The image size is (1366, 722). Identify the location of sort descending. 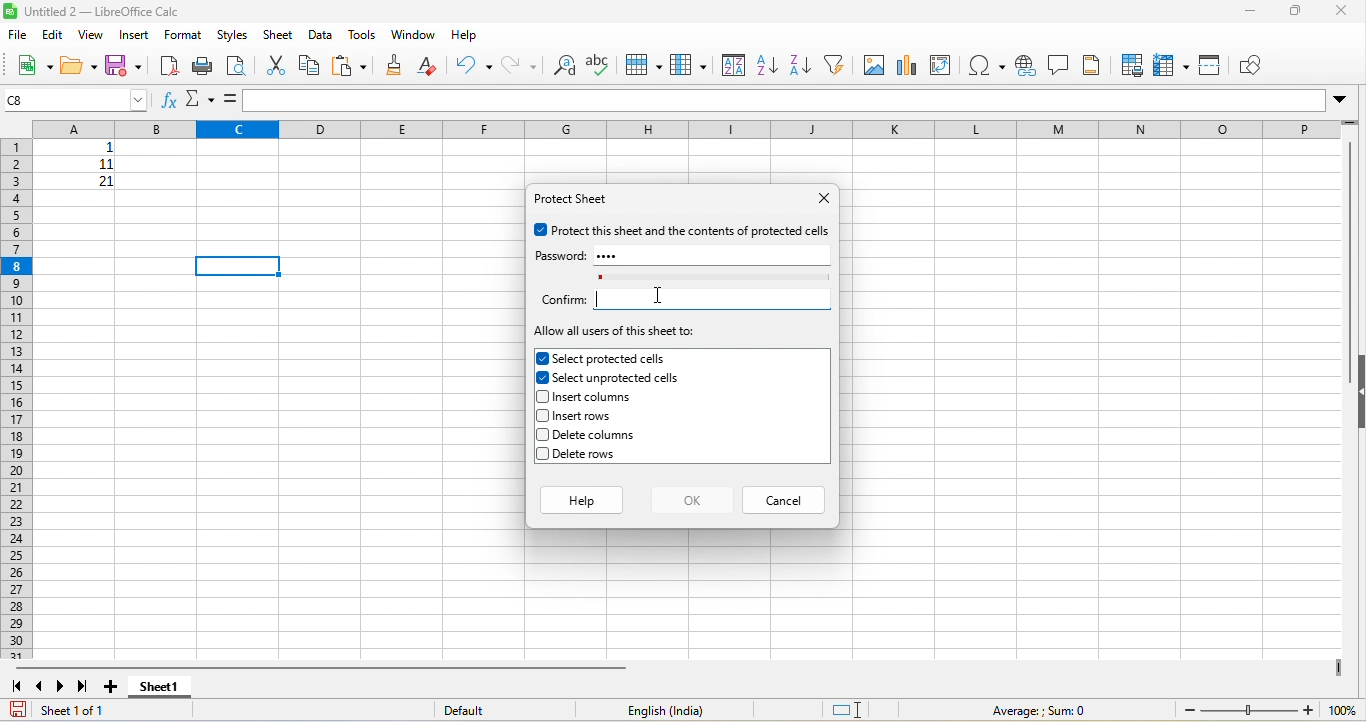
(799, 64).